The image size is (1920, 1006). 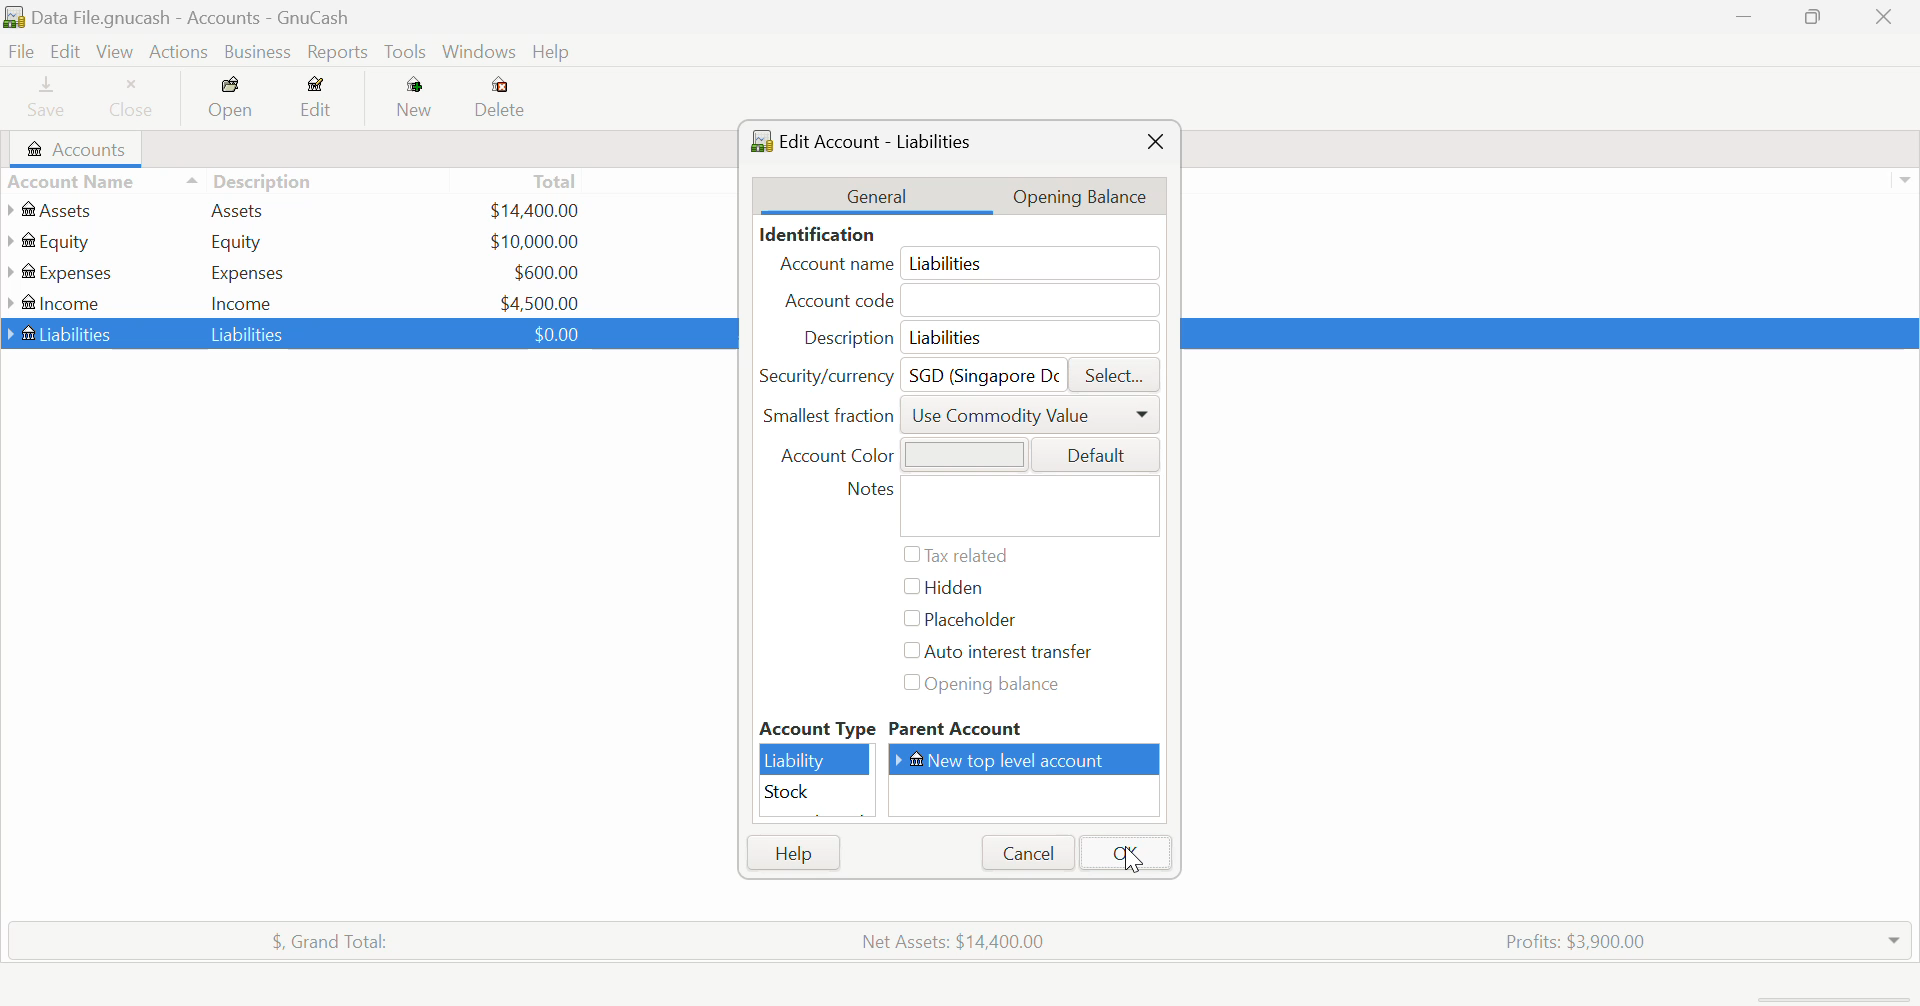 What do you see at coordinates (960, 453) in the screenshot?
I see `Account Color` at bounding box center [960, 453].